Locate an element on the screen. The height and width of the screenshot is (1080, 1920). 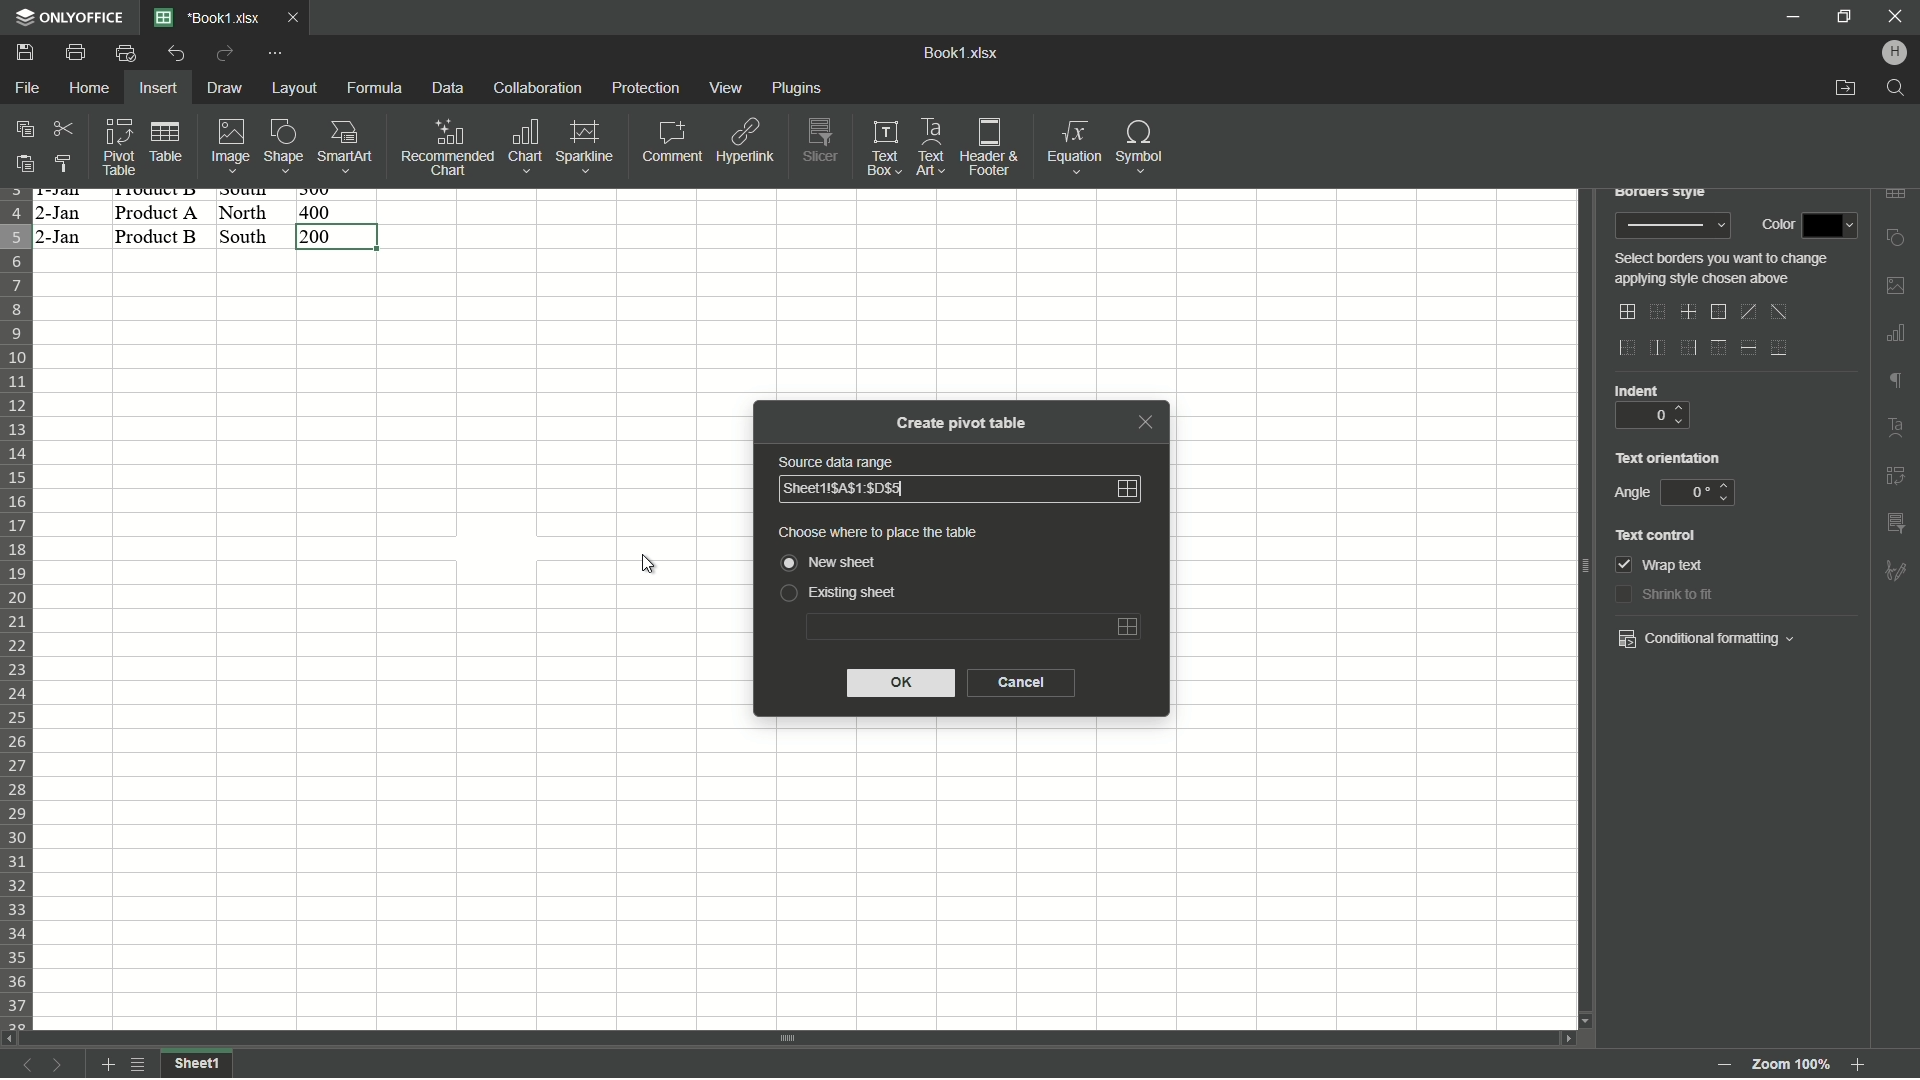
scroll left is located at coordinates (12, 1037).